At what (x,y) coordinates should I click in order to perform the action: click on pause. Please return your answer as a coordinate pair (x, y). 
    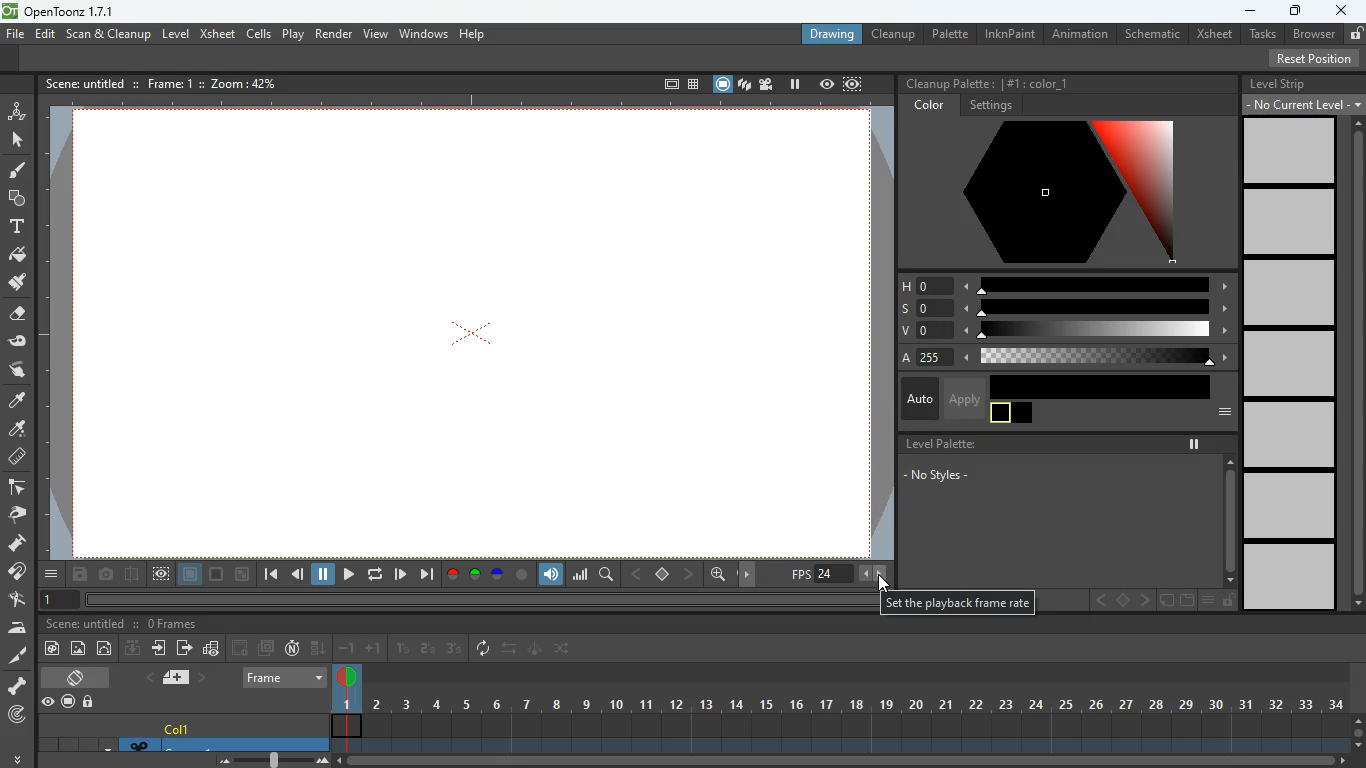
    Looking at the image, I should click on (324, 575).